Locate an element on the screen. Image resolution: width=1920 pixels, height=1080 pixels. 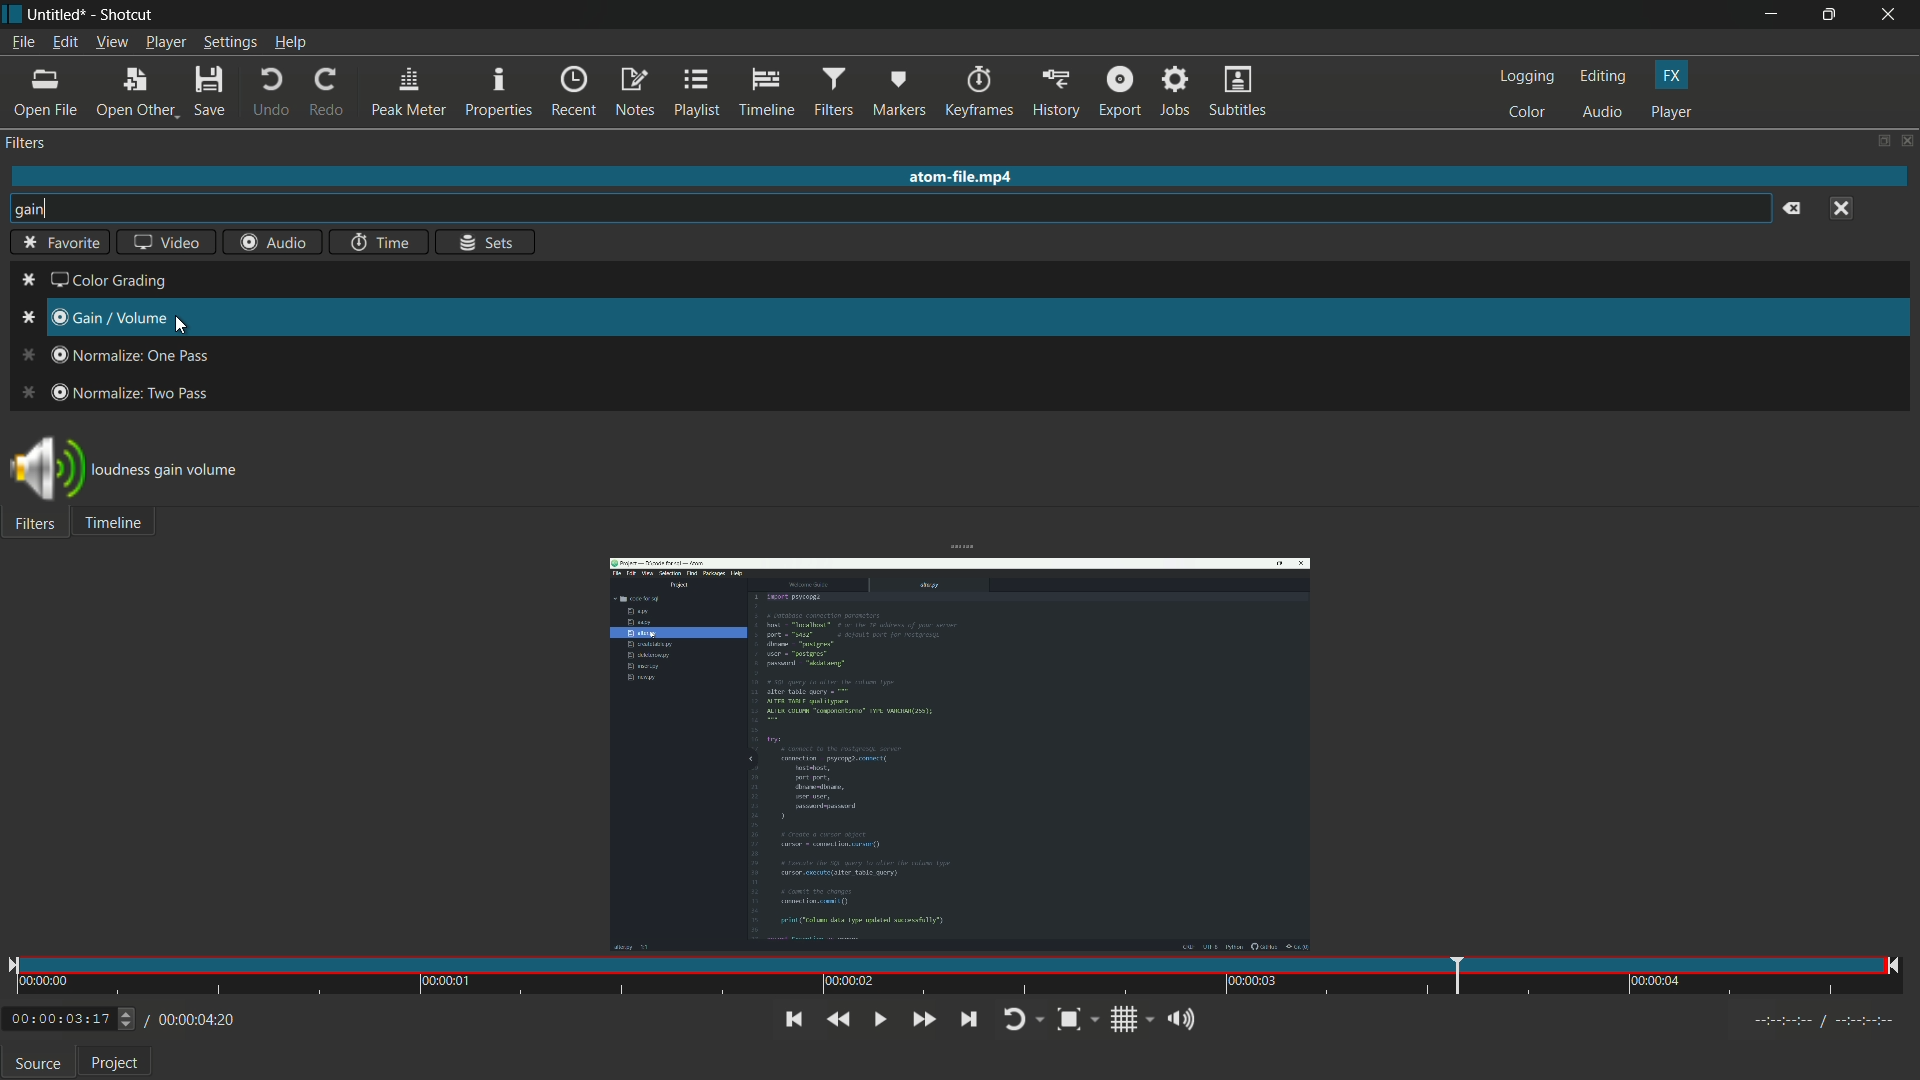
maximize is located at coordinates (1829, 15).